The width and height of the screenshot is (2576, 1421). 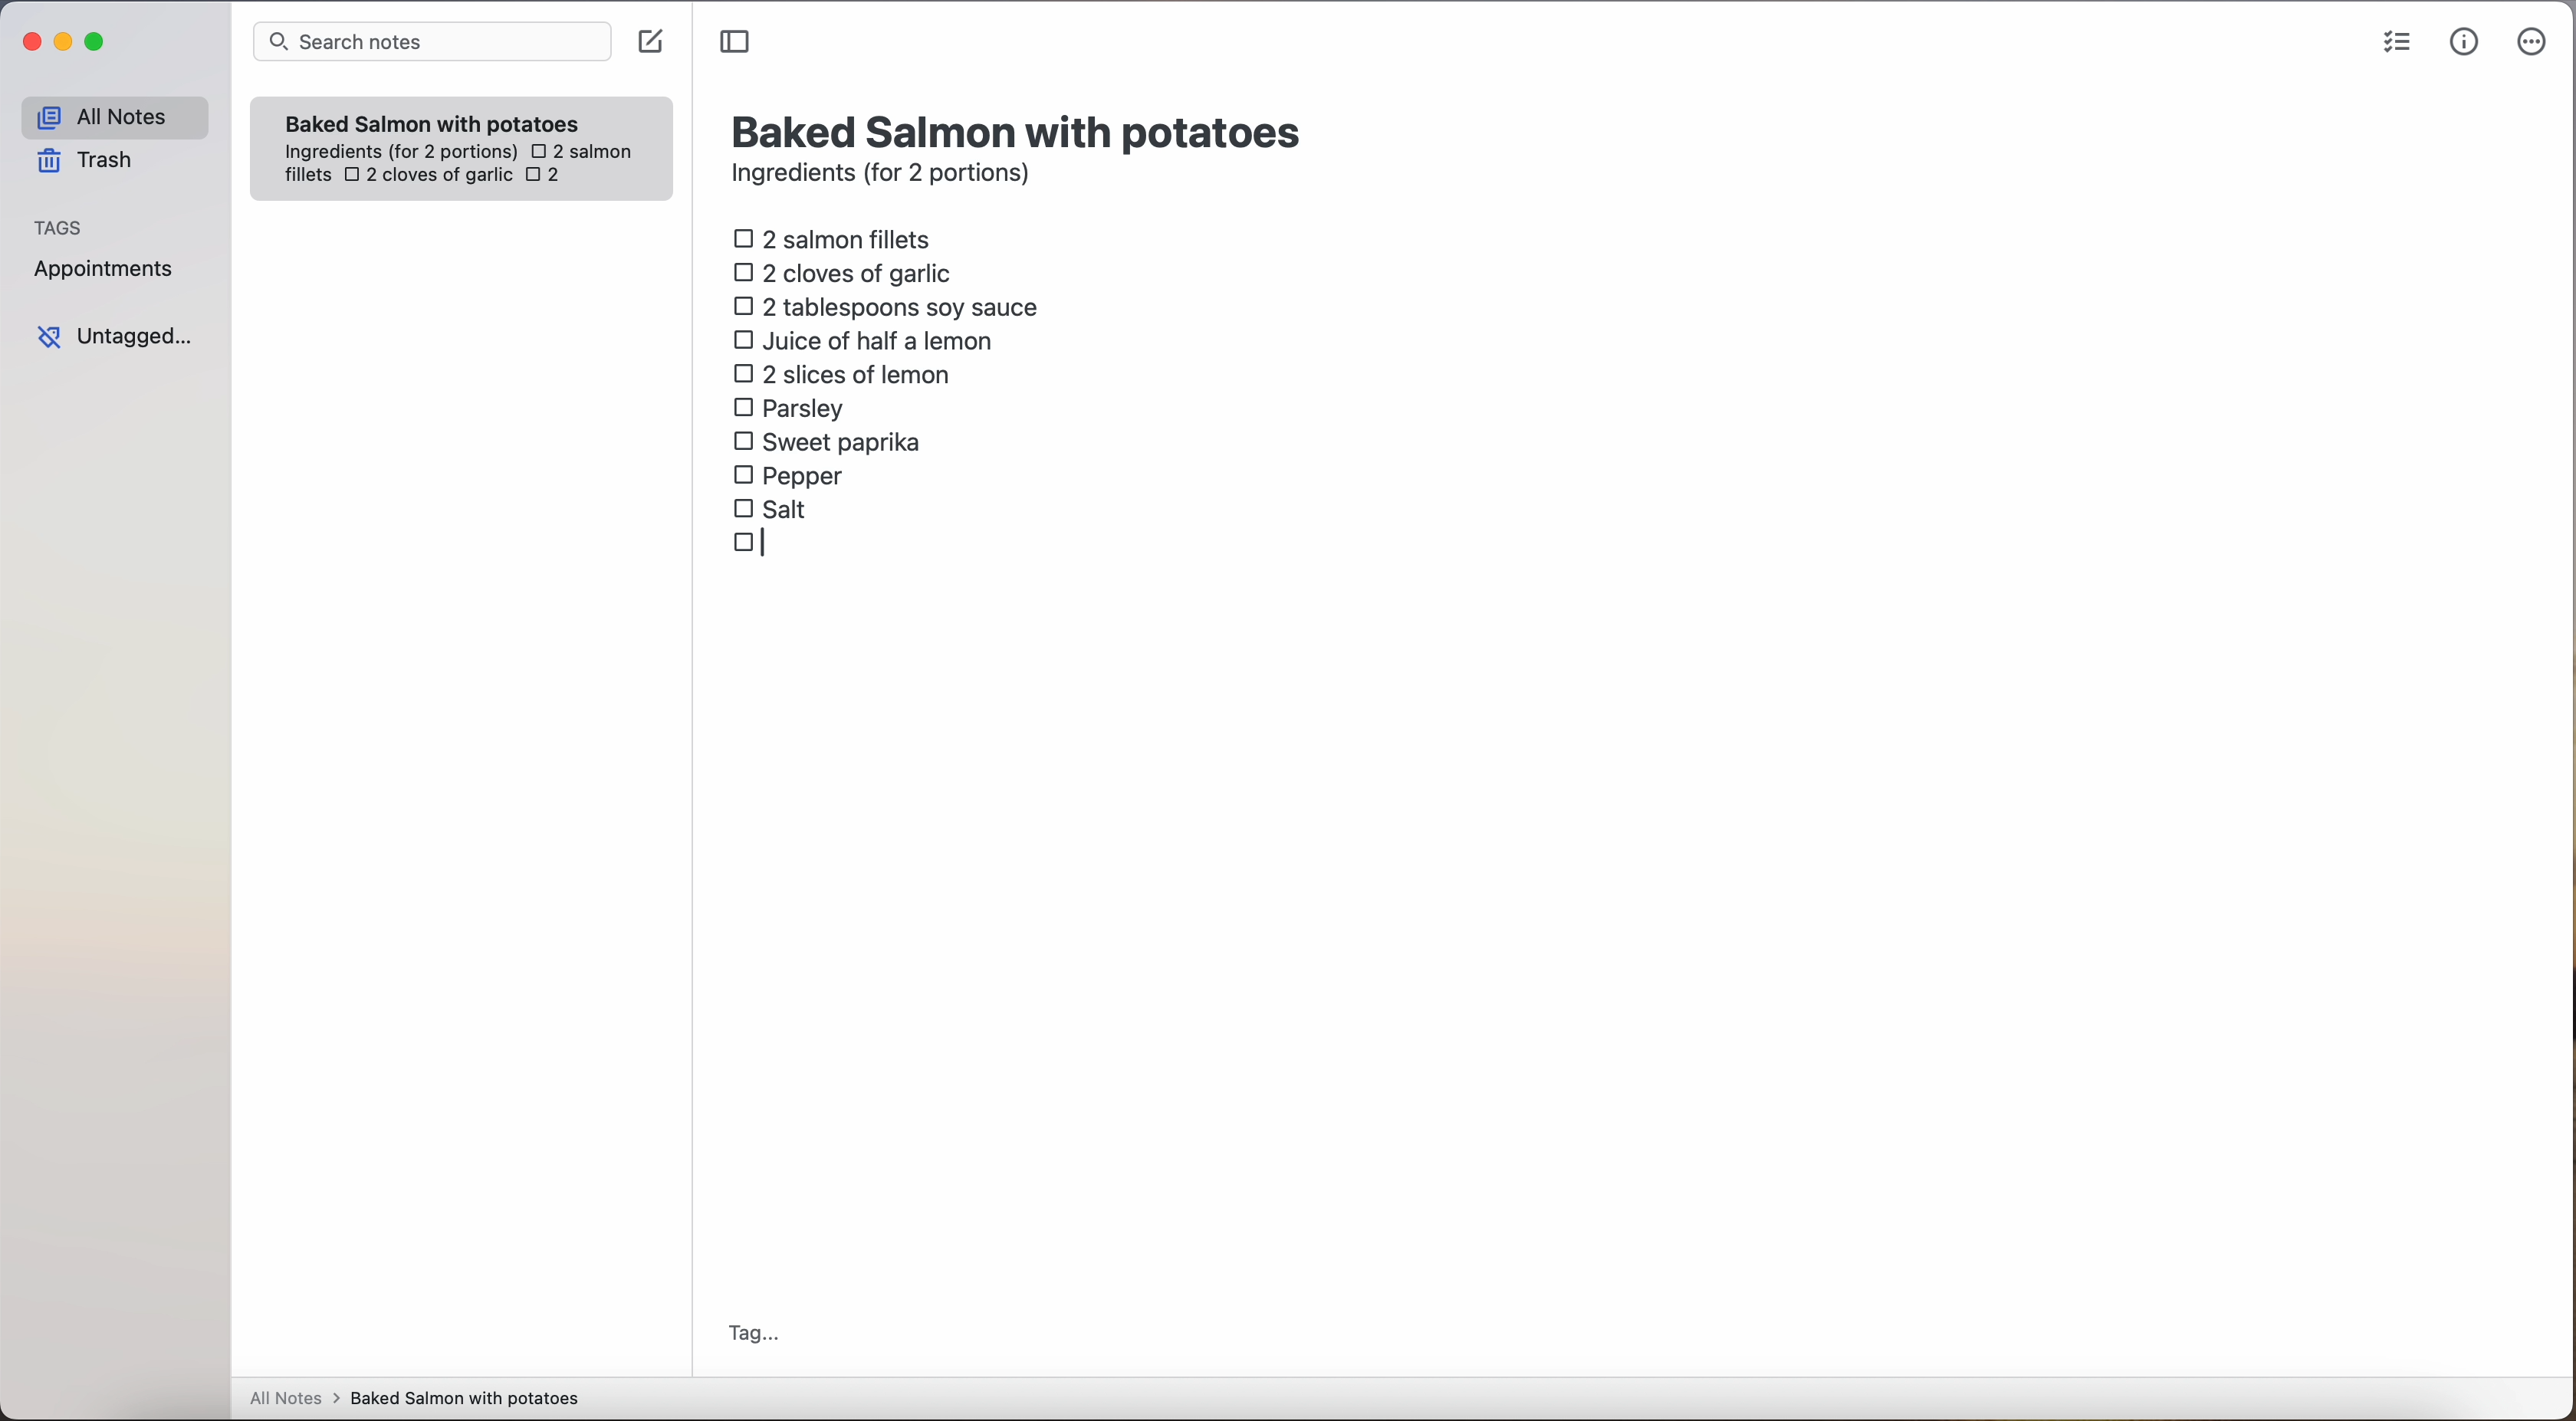 I want to click on Baked Salmon with potatoes, so click(x=433, y=119).